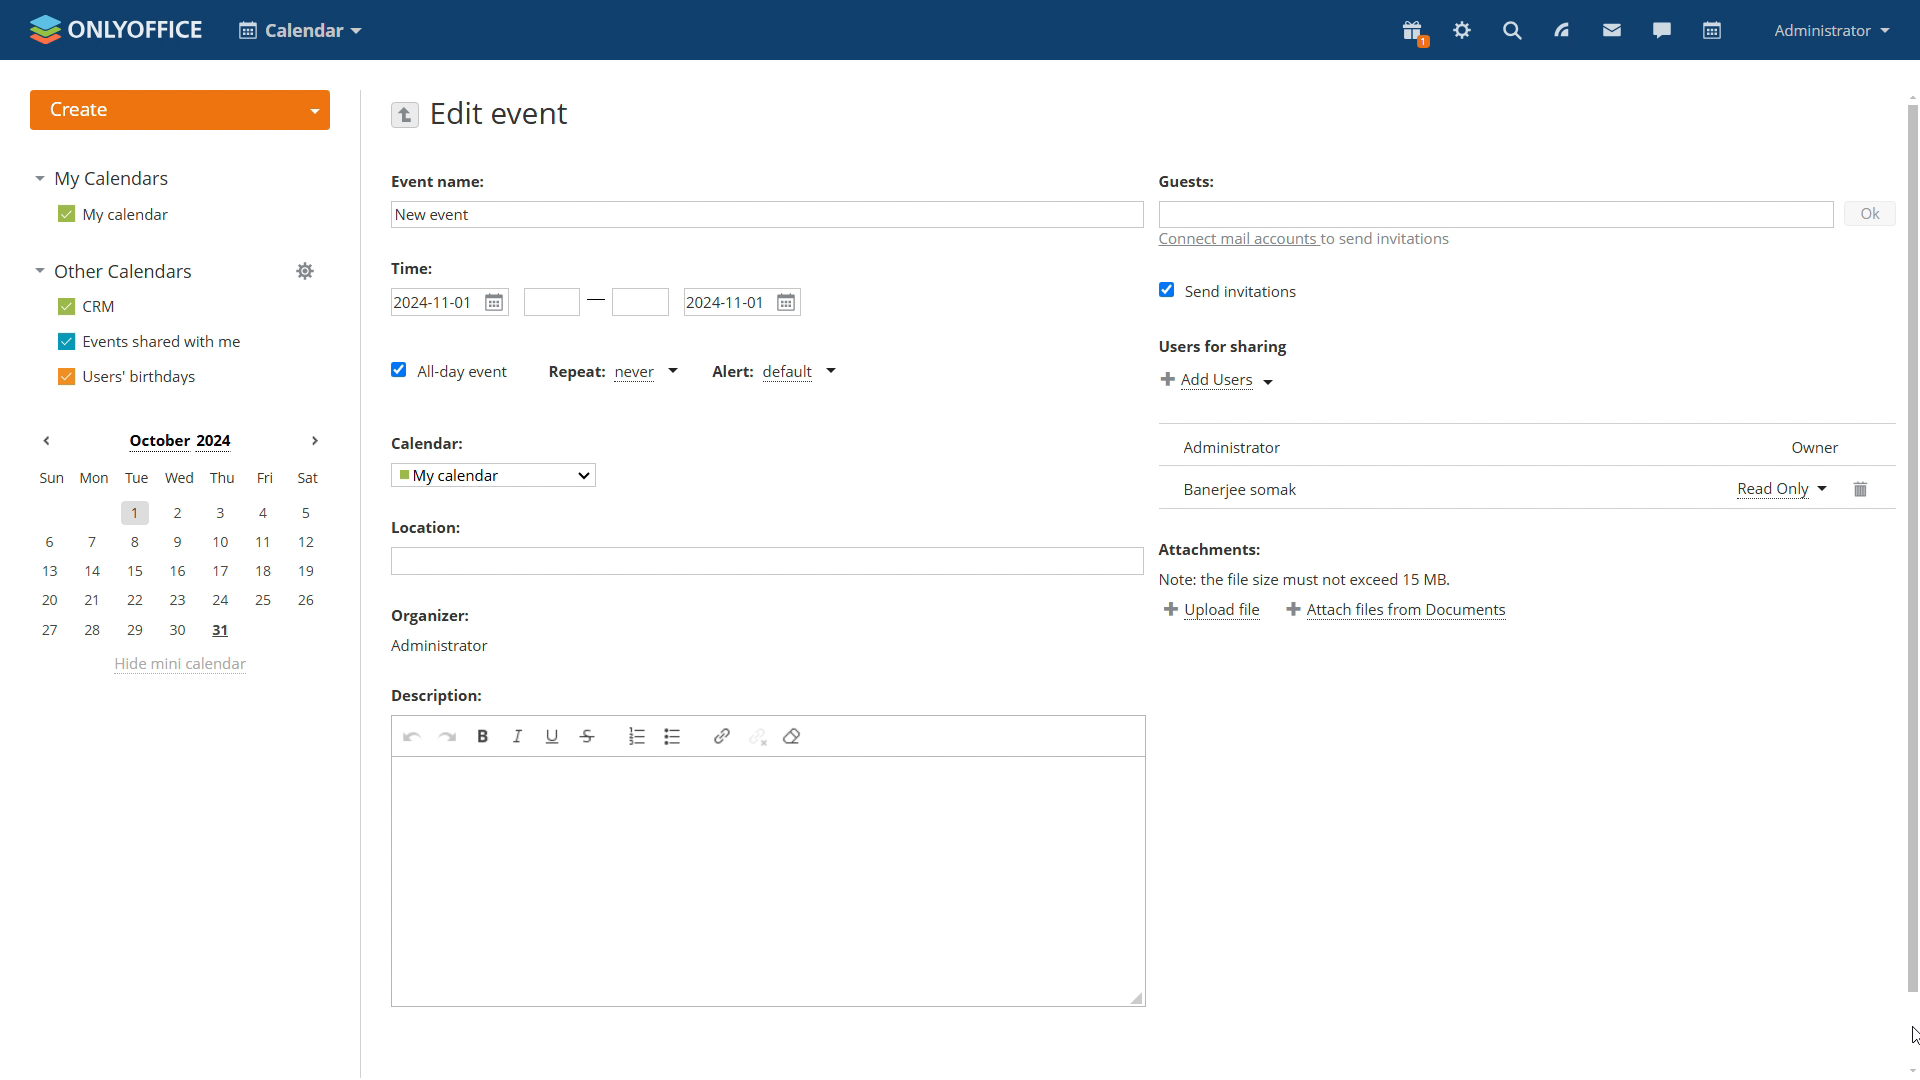 The width and height of the screenshot is (1920, 1080). I want to click on all-day event checkbox, so click(450, 370).